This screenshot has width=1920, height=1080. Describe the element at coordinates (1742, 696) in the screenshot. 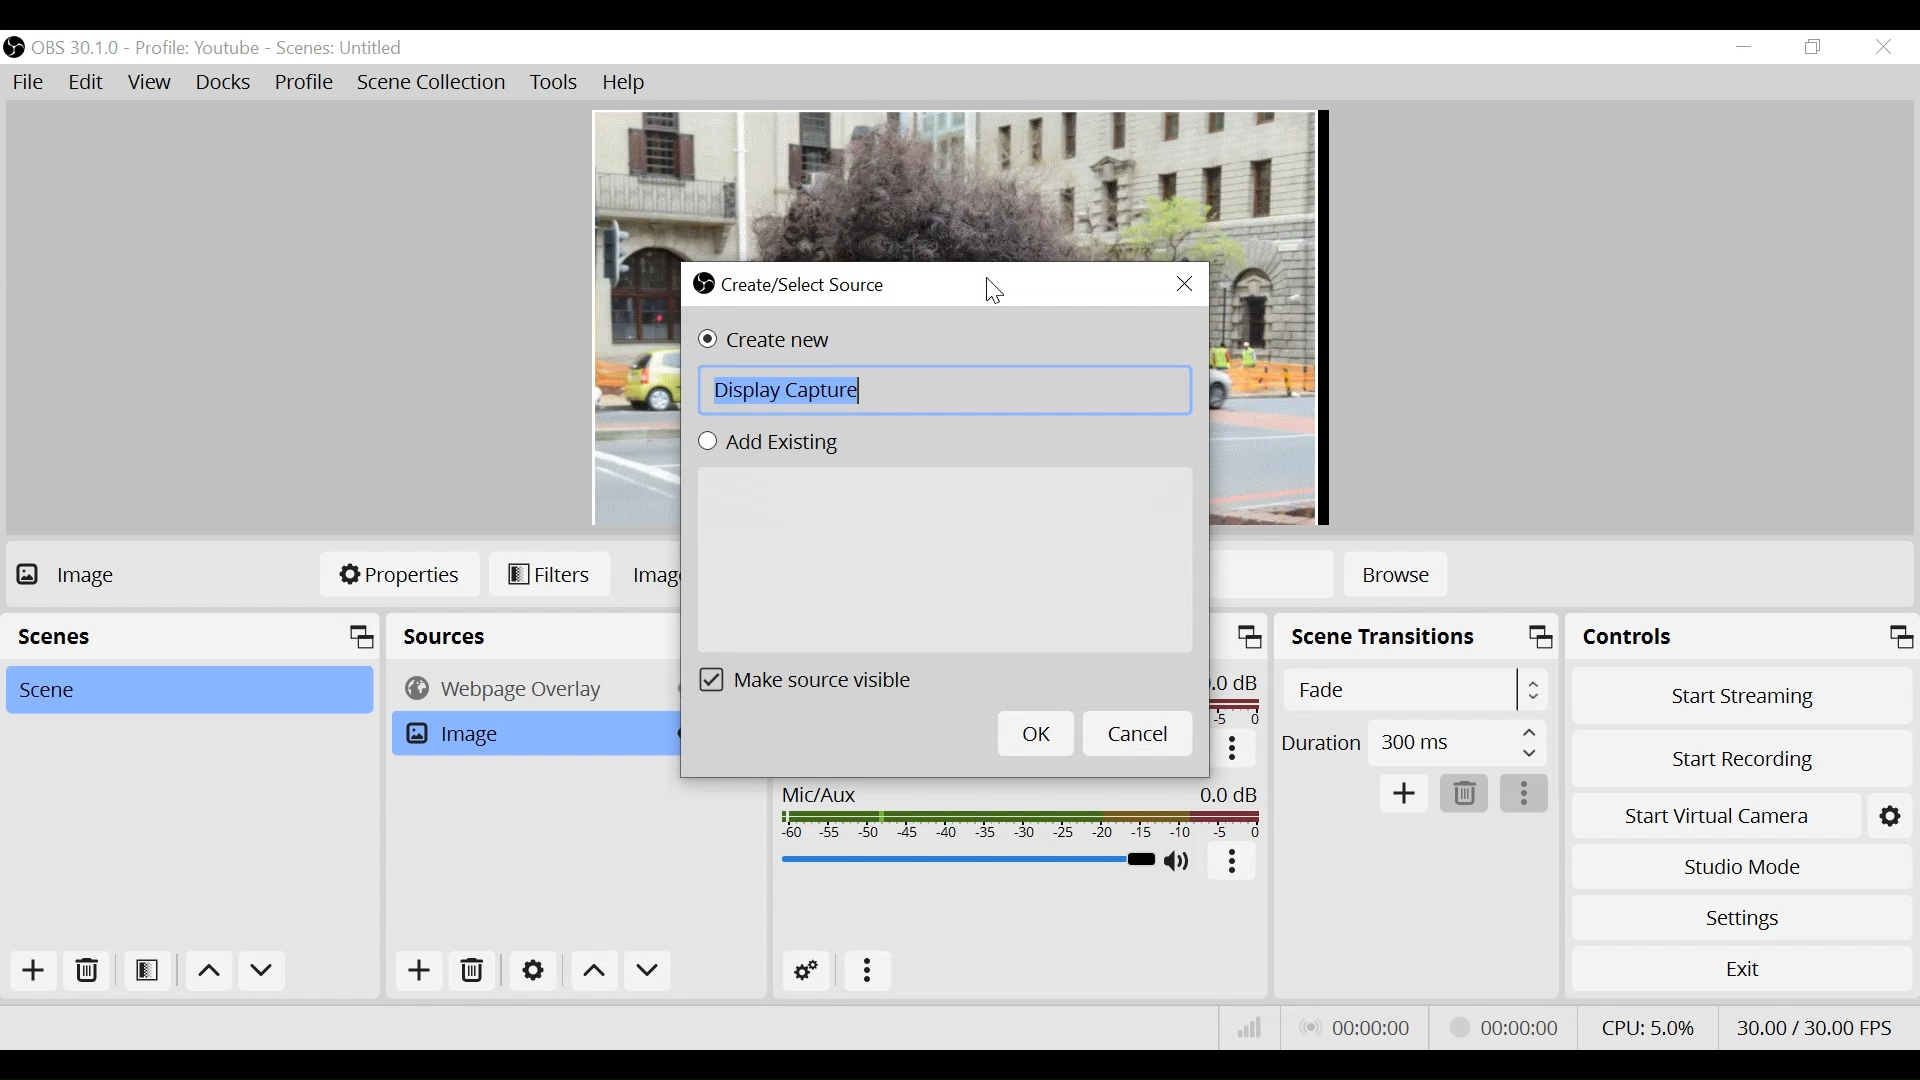

I see `Start Streaming` at that location.